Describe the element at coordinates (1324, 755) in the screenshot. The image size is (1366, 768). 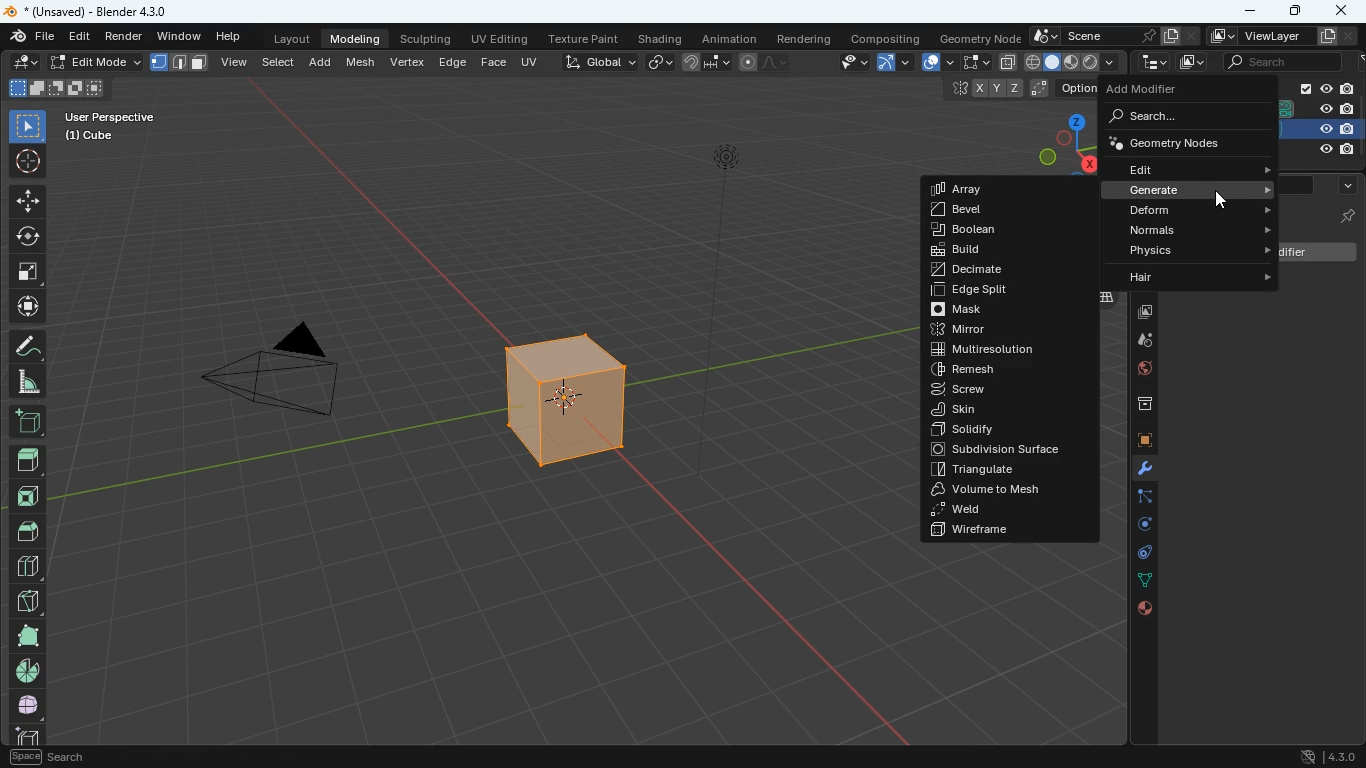
I see `4.30` at that location.